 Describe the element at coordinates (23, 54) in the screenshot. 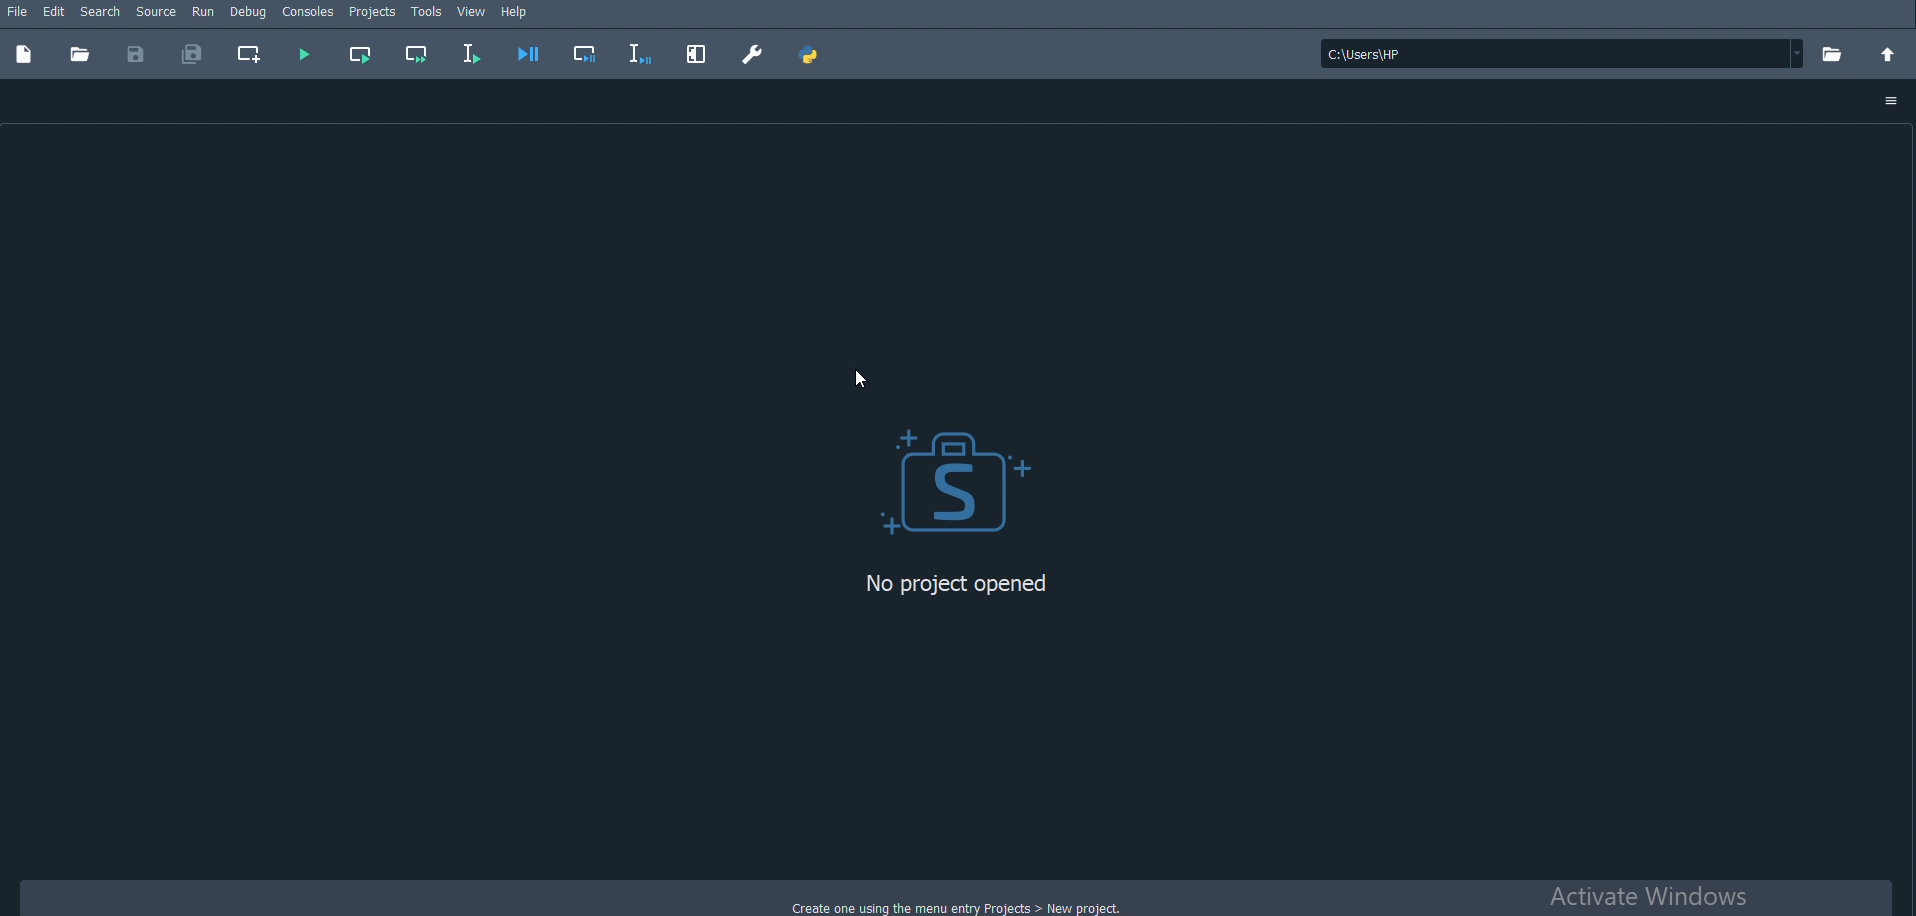

I see `New file` at that location.